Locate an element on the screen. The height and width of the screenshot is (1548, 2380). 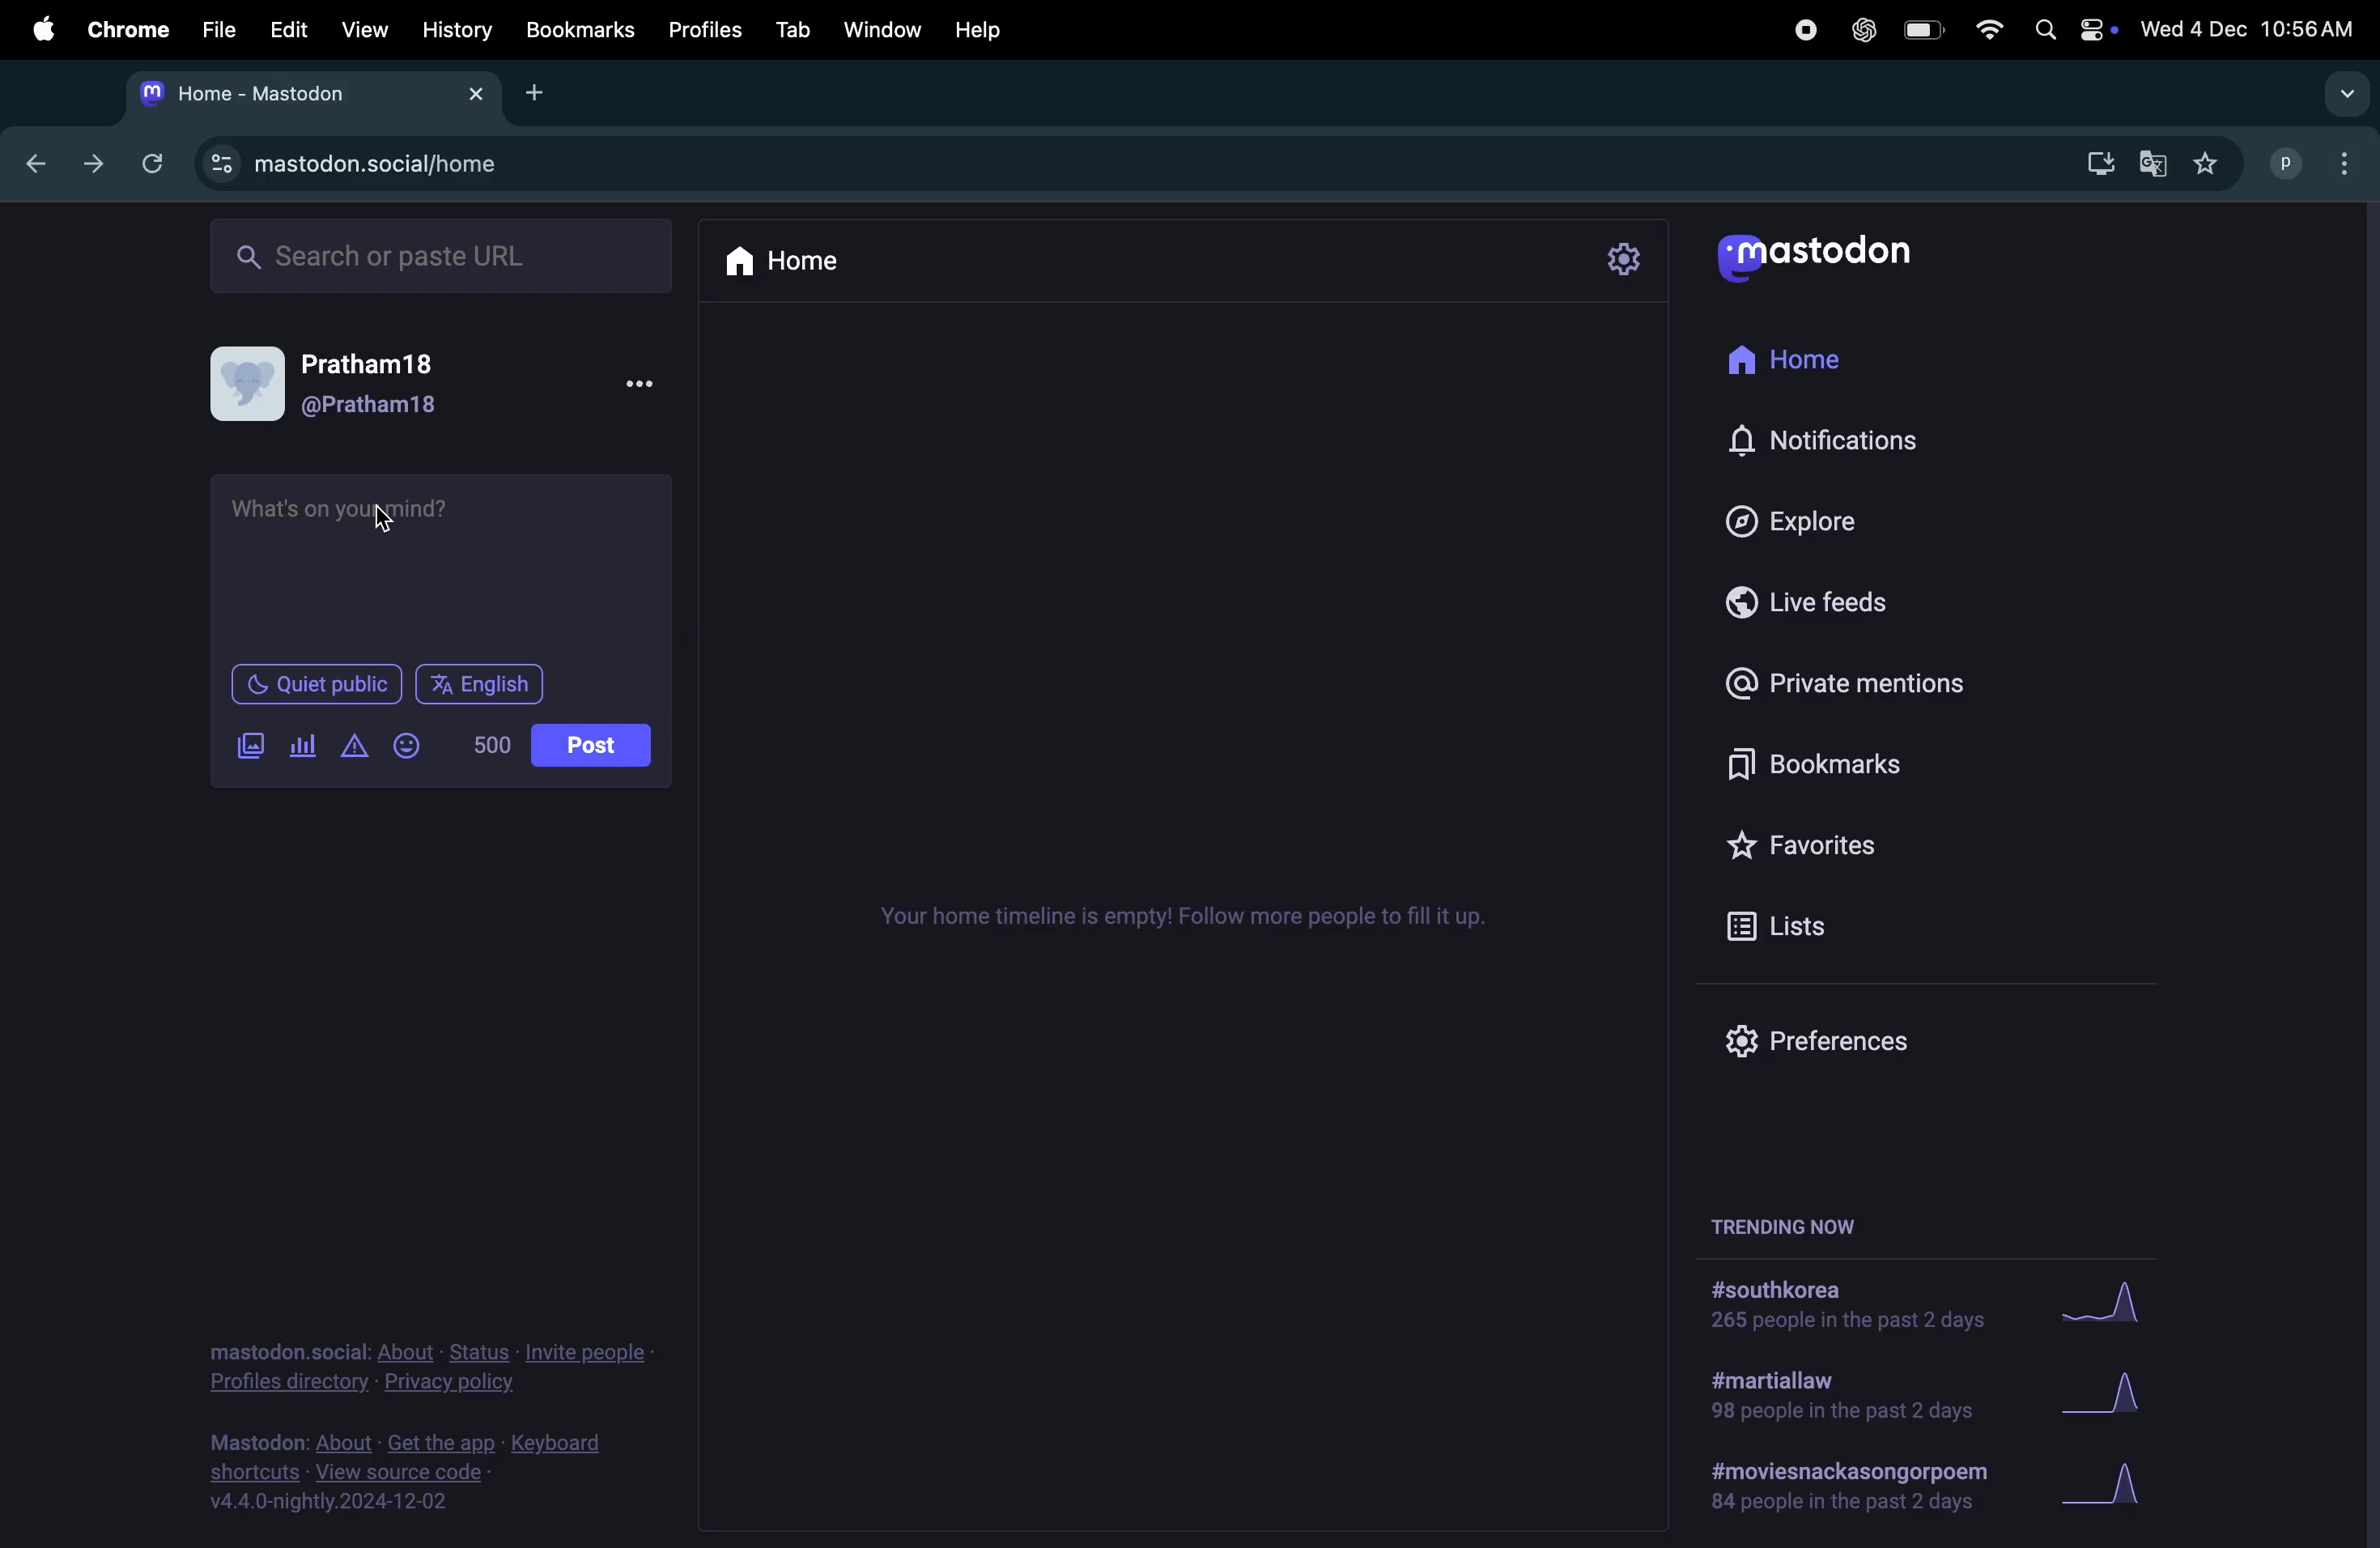
Window is located at coordinates (880, 28).